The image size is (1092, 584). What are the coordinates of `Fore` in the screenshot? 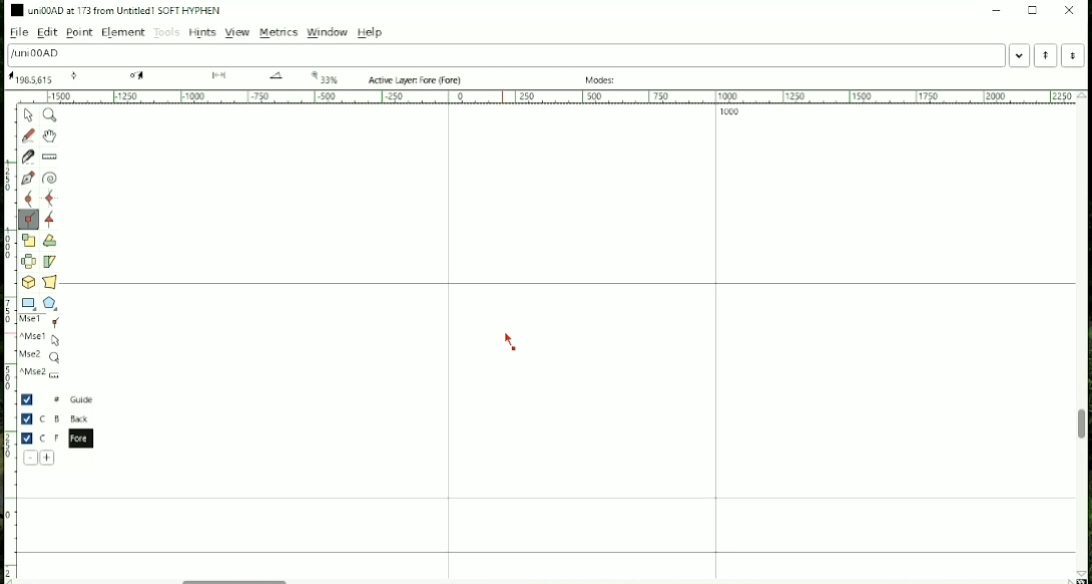 It's located at (63, 438).